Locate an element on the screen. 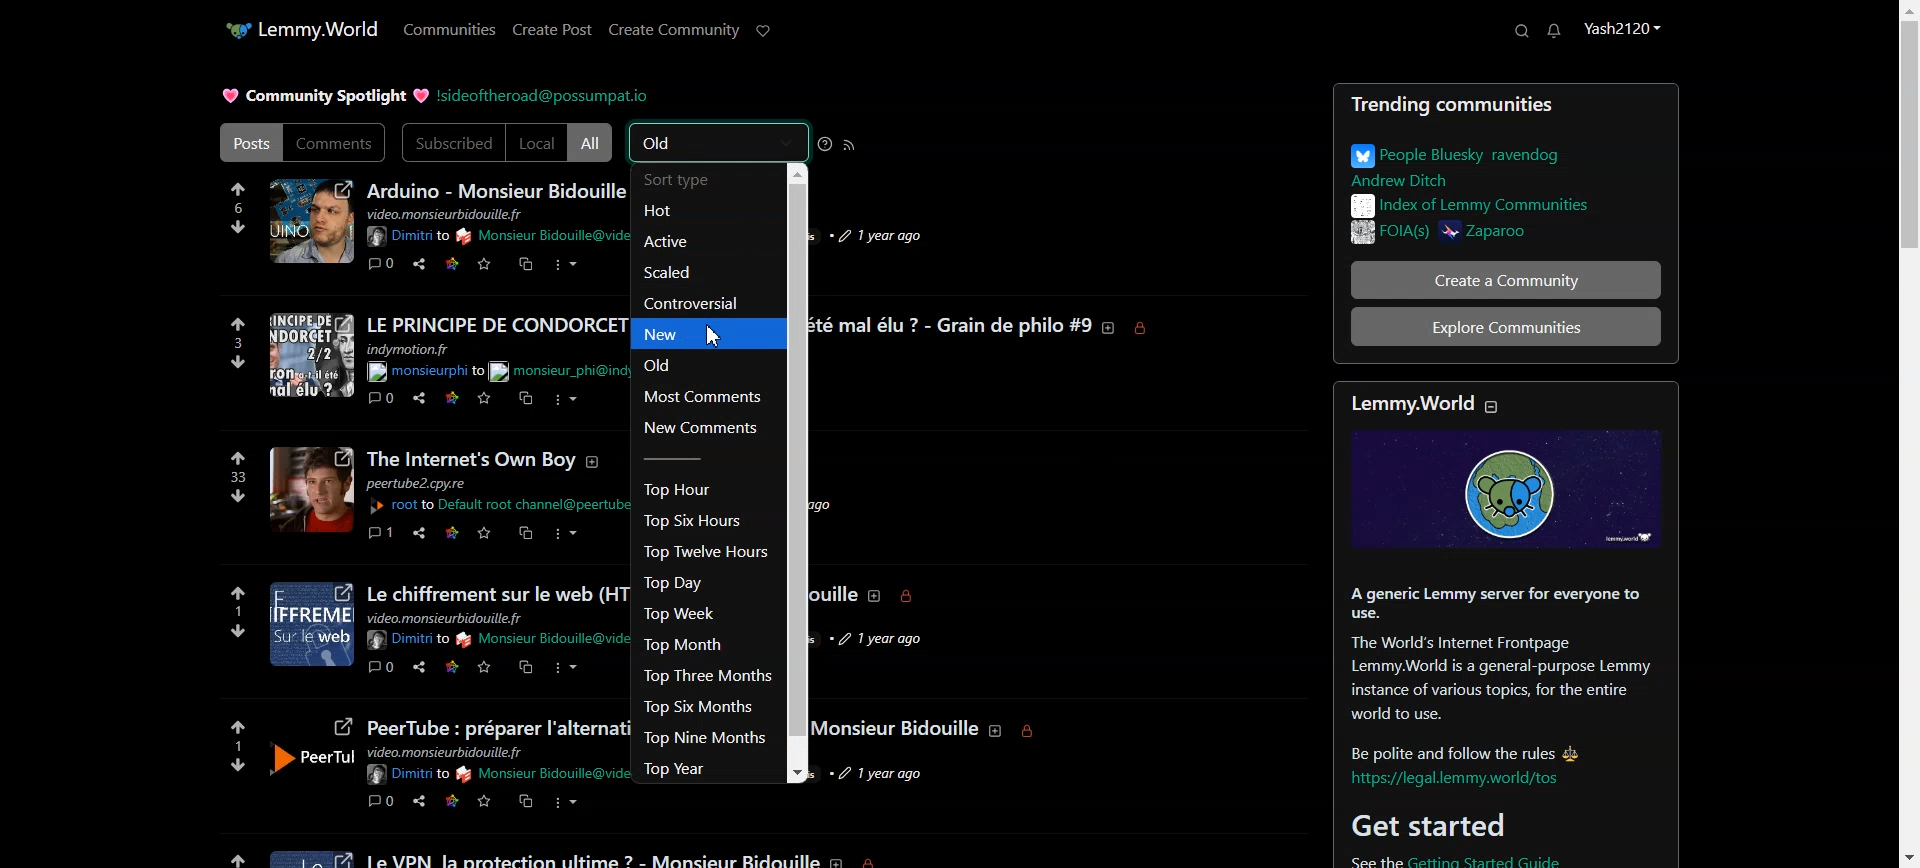 Image resolution: width=1920 pixels, height=868 pixels. text is located at coordinates (471, 460).